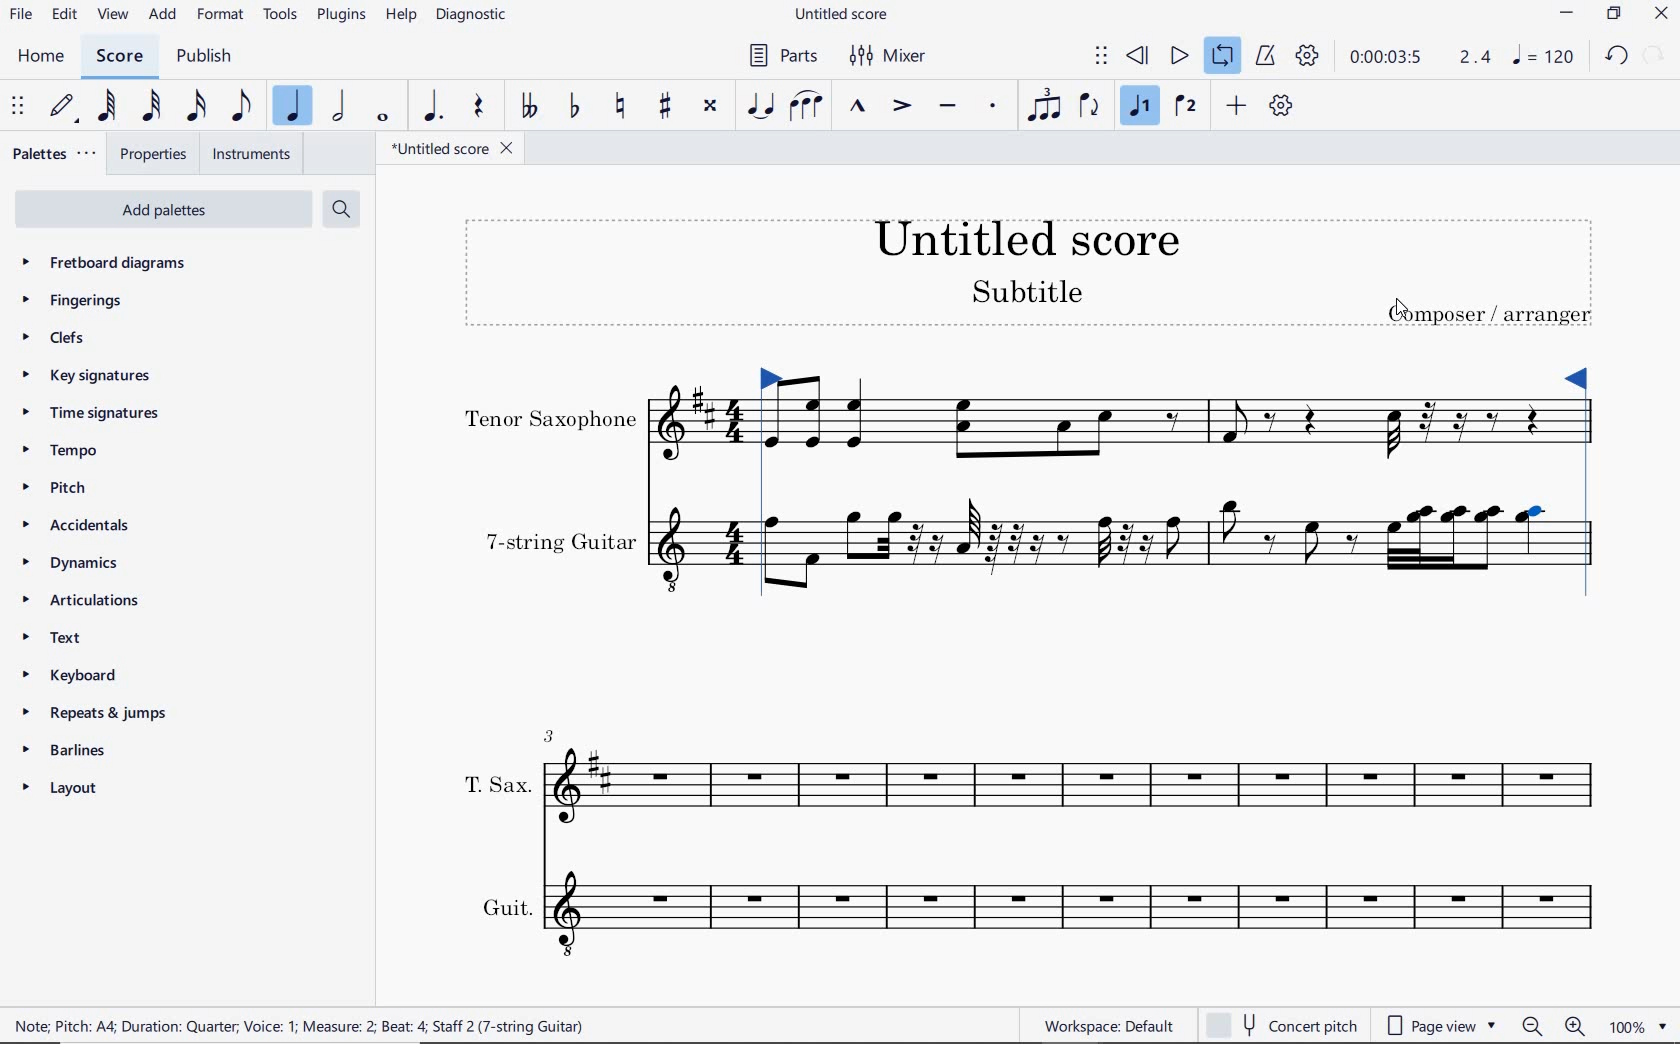 This screenshot has width=1680, height=1044. What do you see at coordinates (1141, 54) in the screenshot?
I see `REWIND` at bounding box center [1141, 54].